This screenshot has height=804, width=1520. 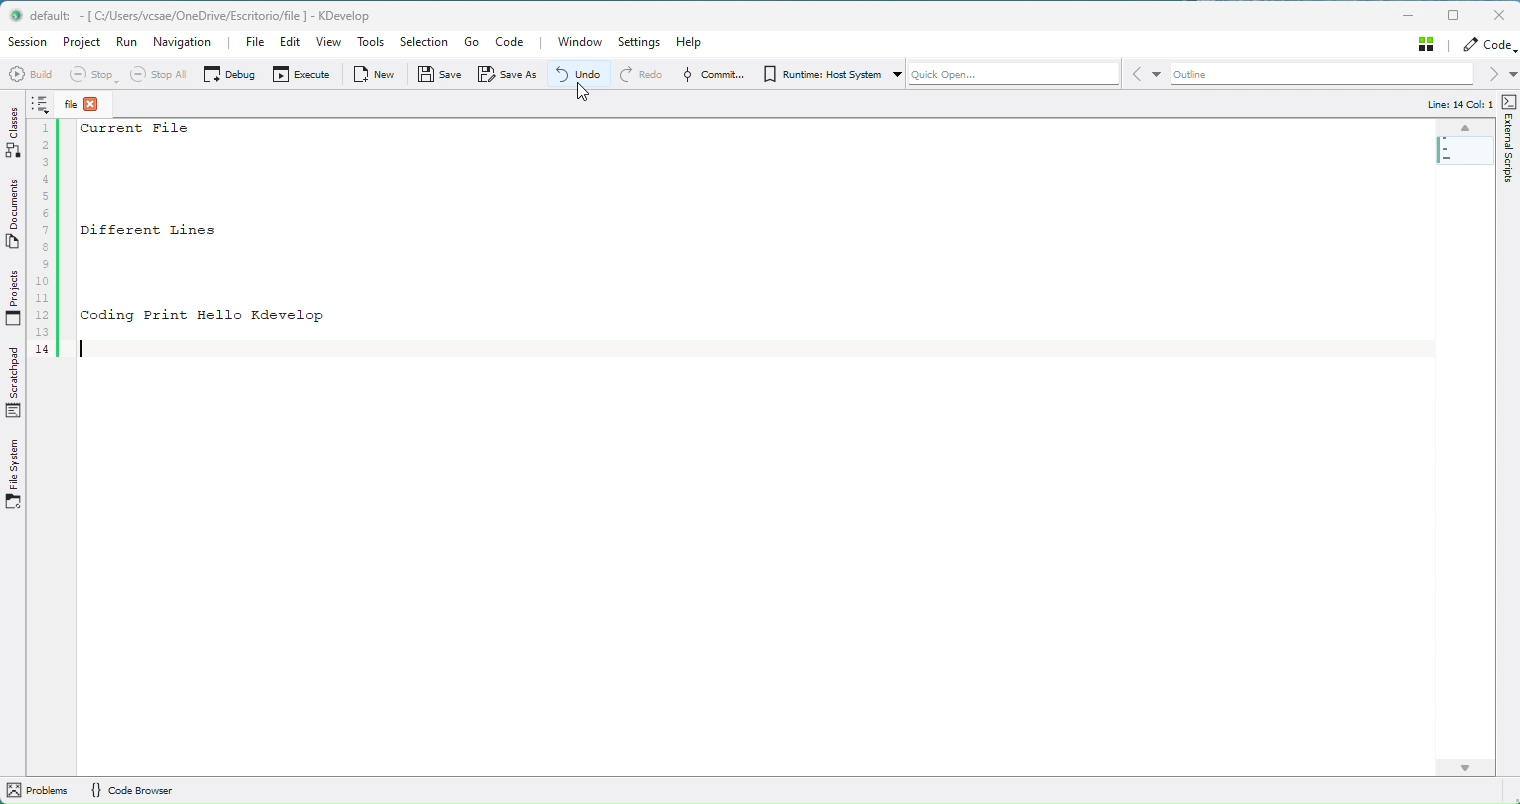 I want to click on external scripts, so click(x=1510, y=152).